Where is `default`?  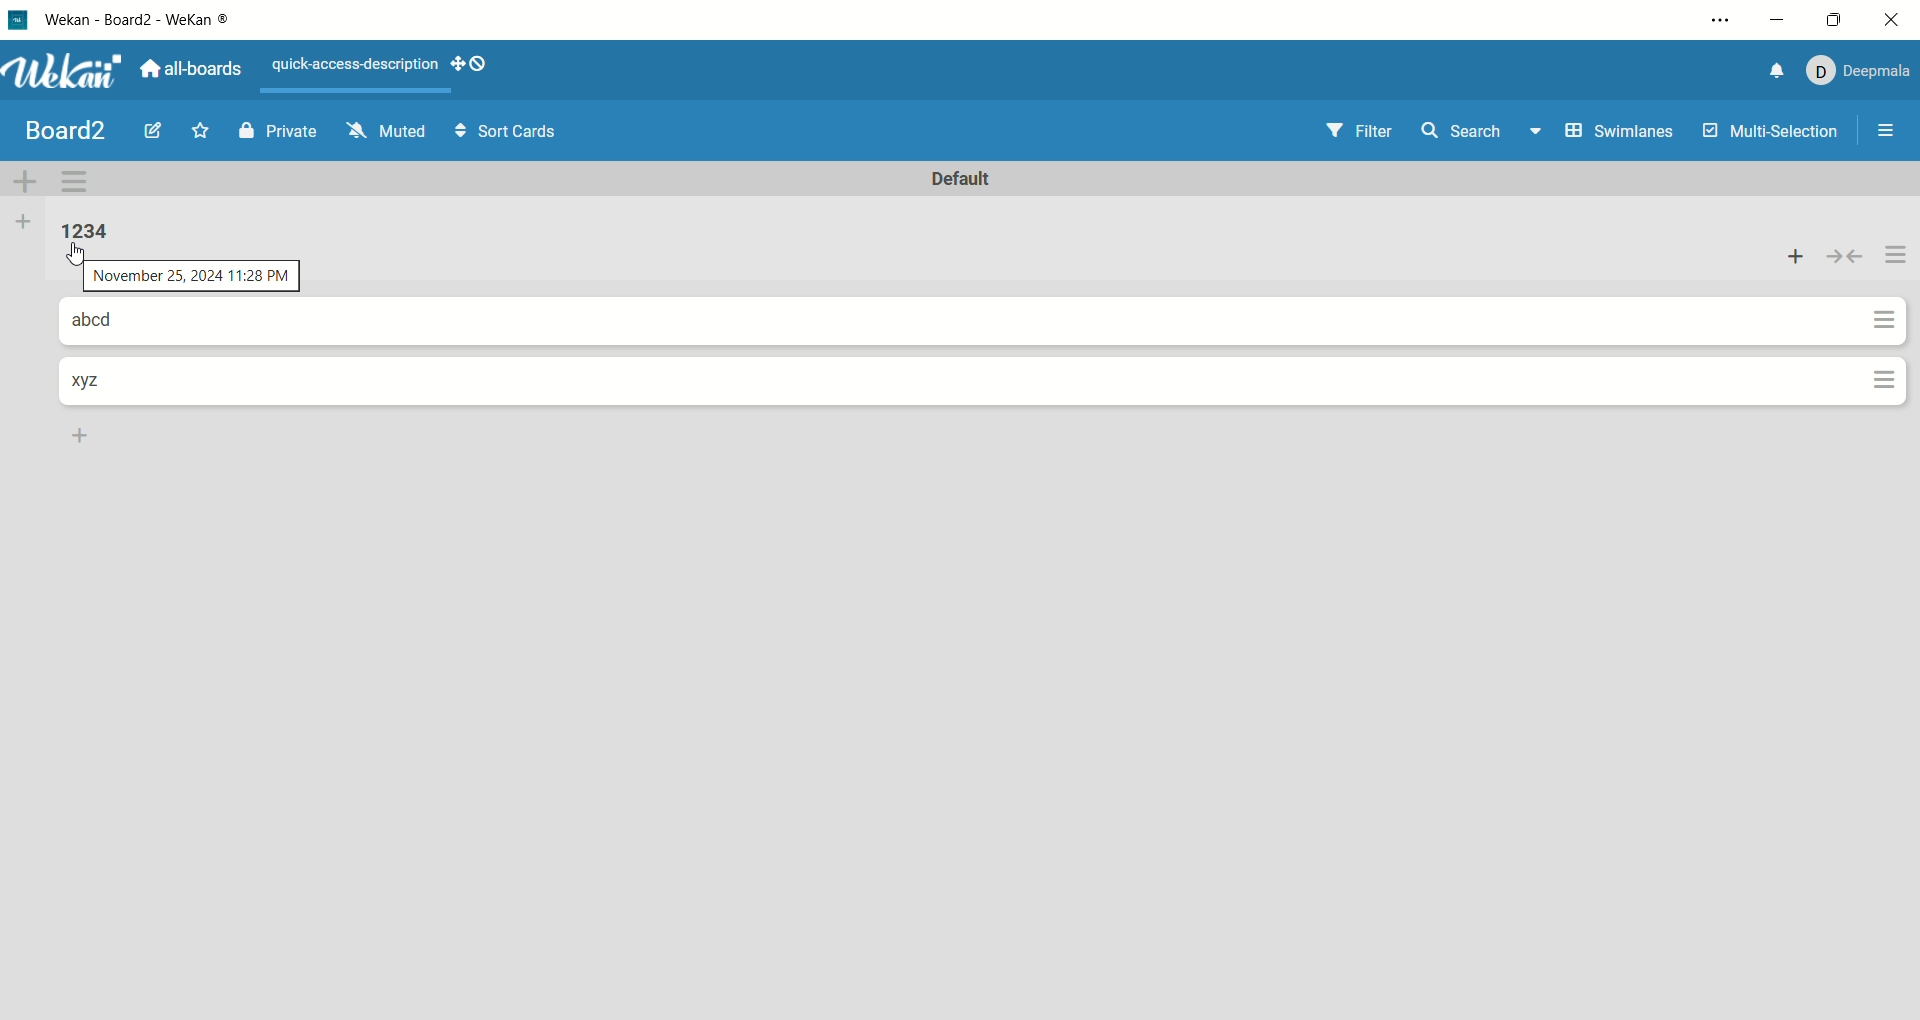
default is located at coordinates (969, 181).